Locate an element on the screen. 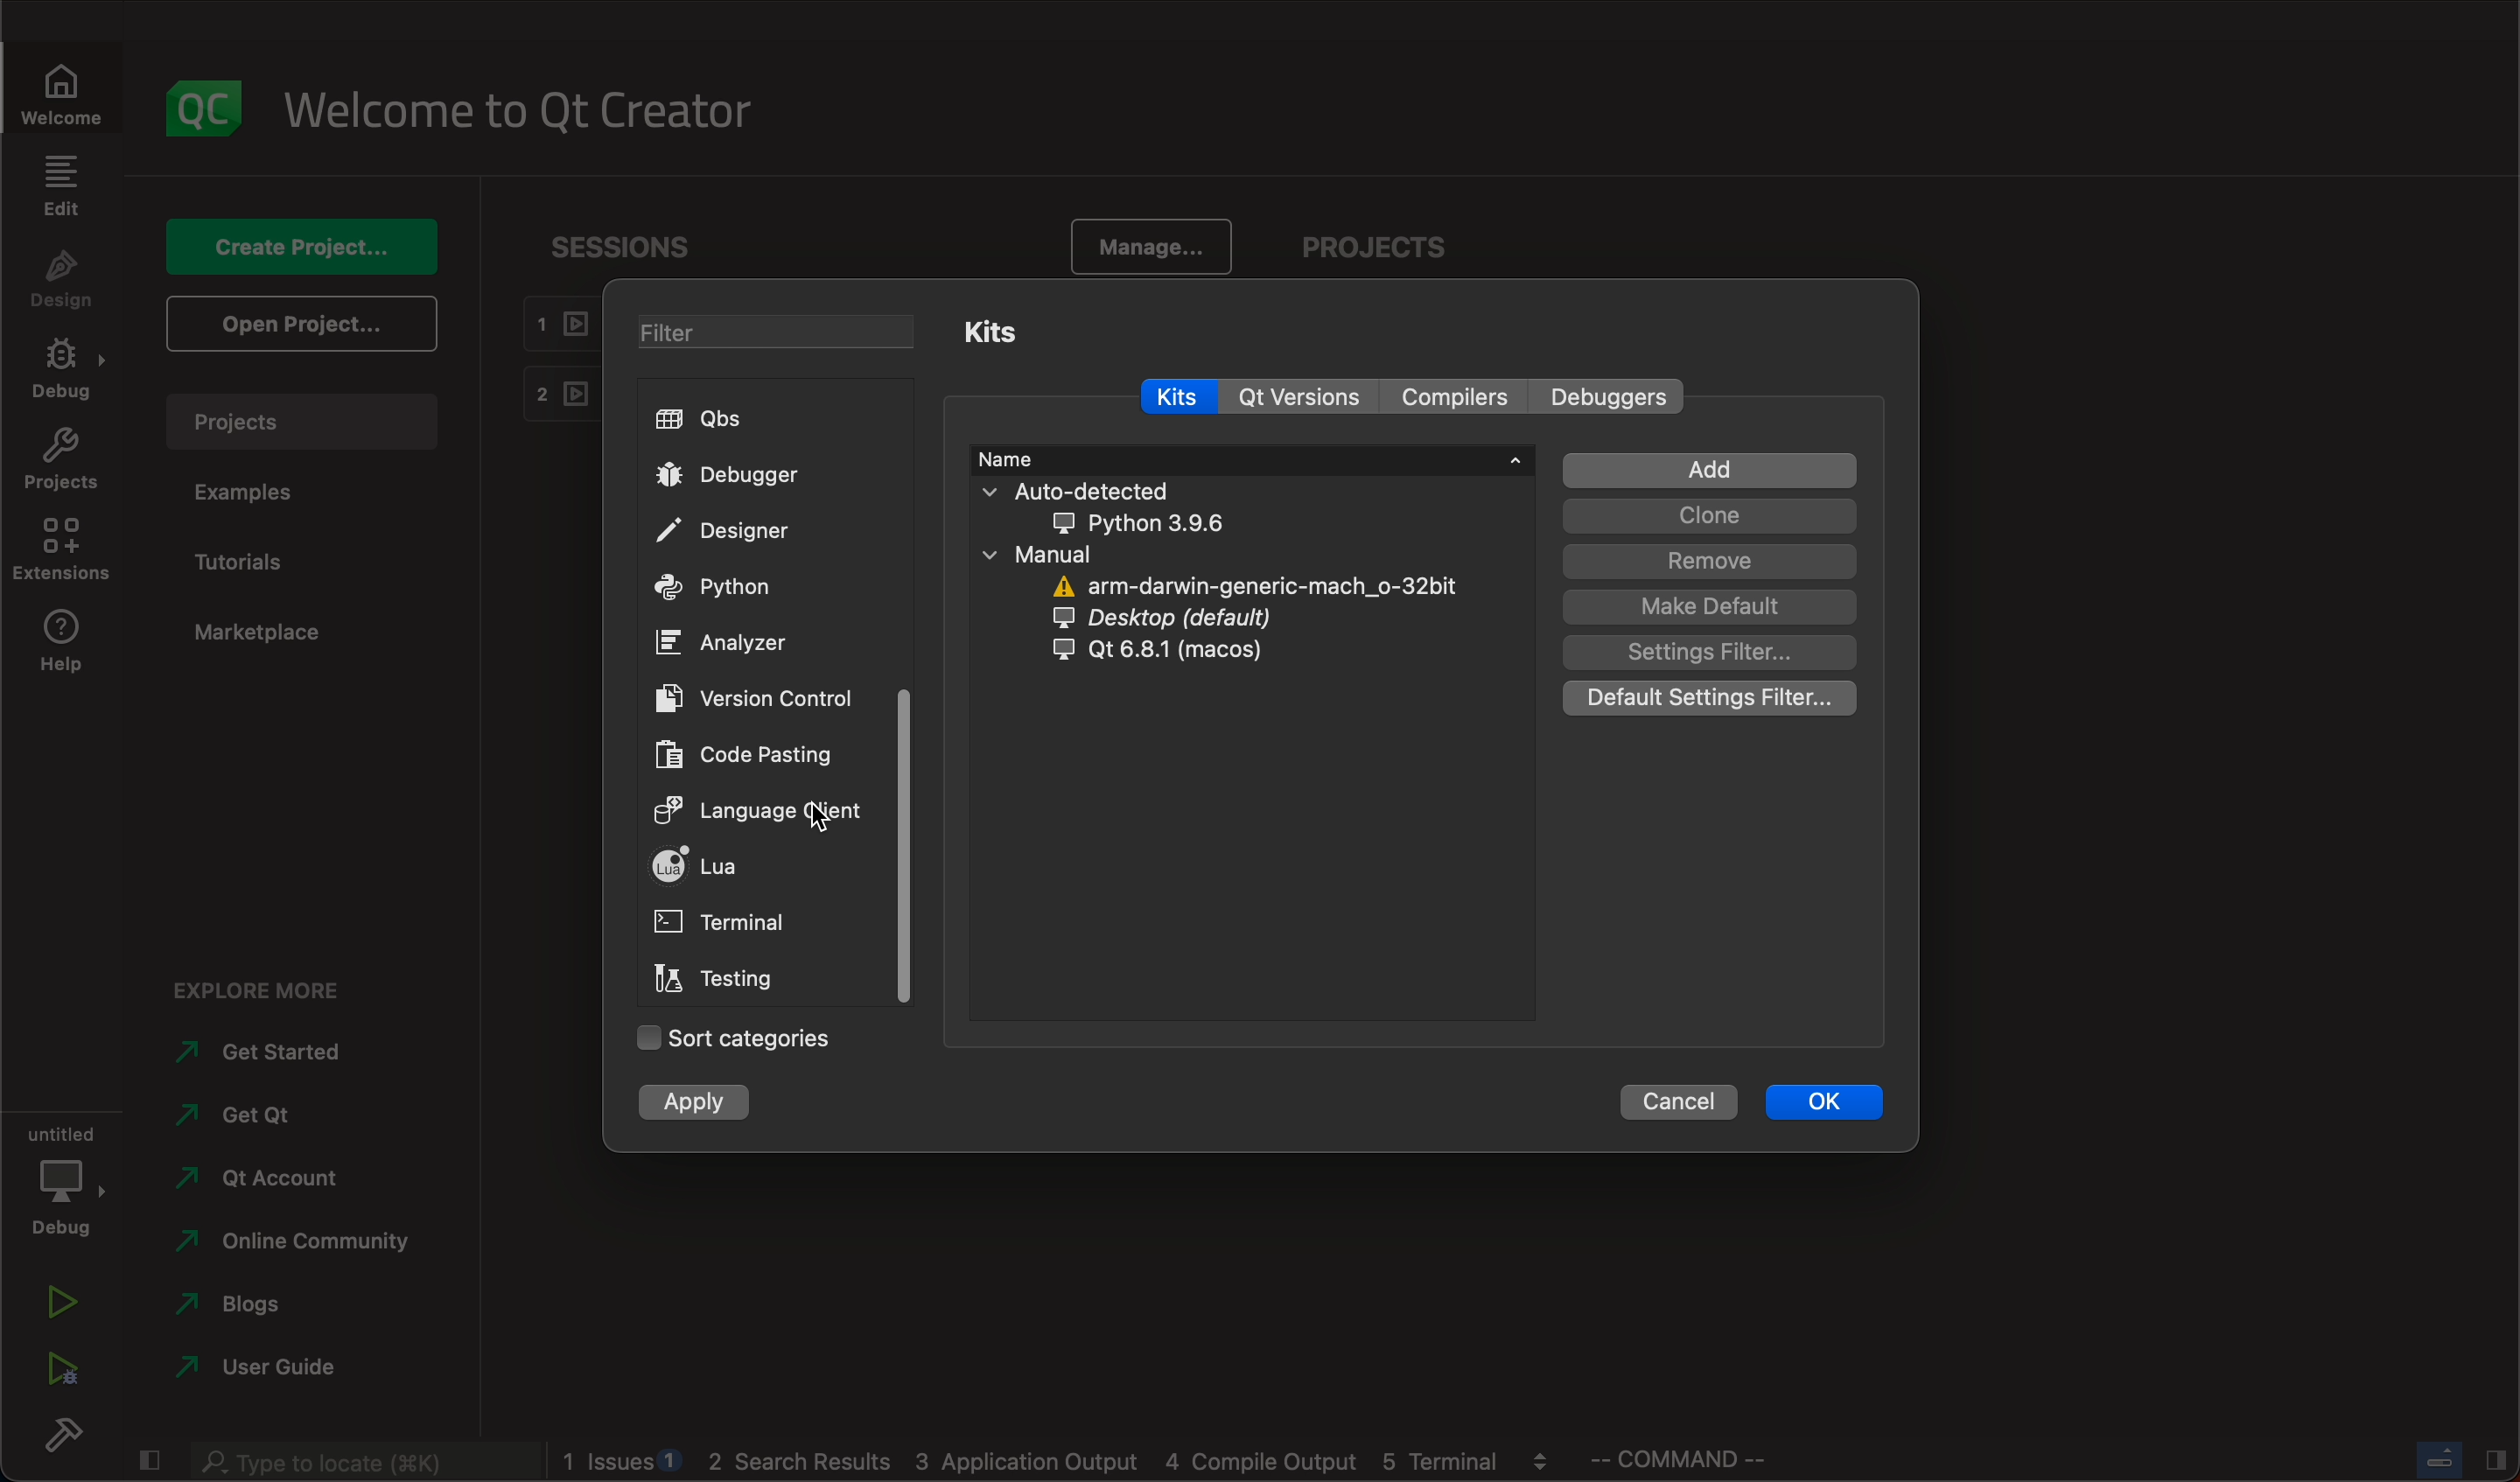 This screenshot has height=1482, width=2520. commands is located at coordinates (1691, 1463).